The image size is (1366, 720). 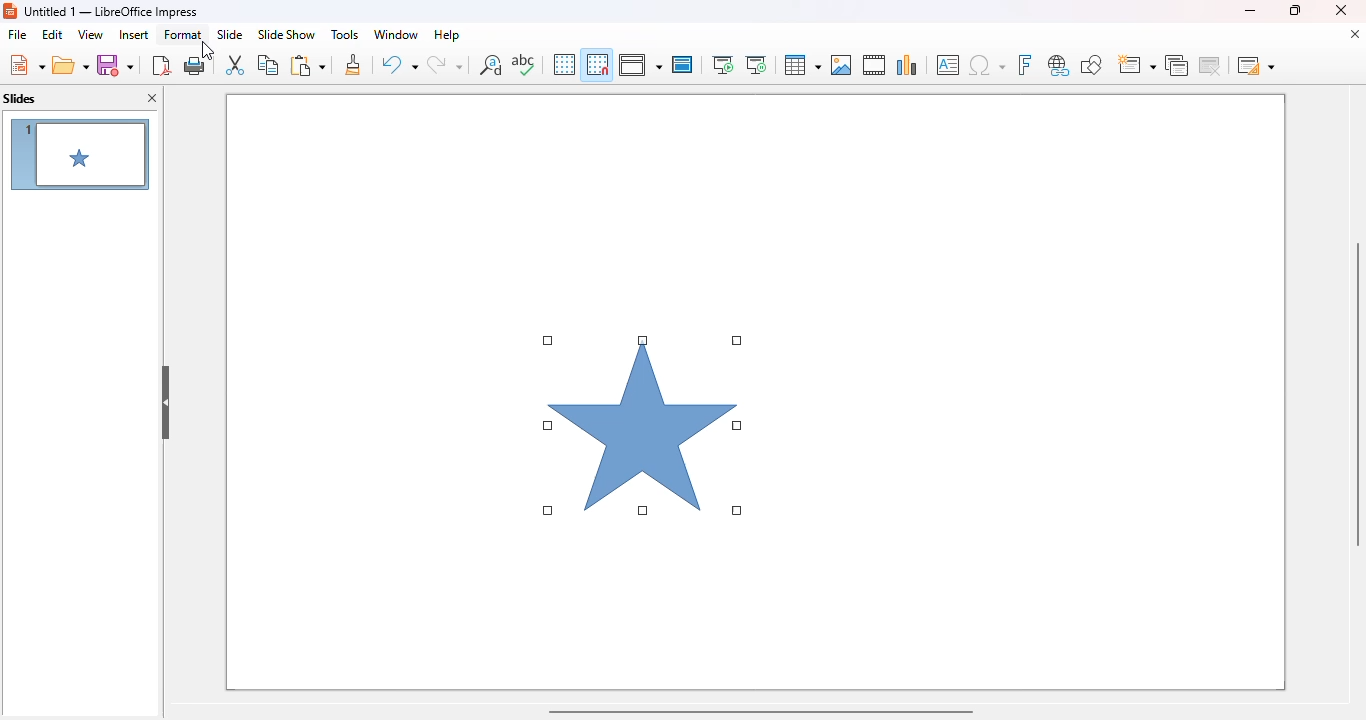 I want to click on insert fontwork text, so click(x=1024, y=64).